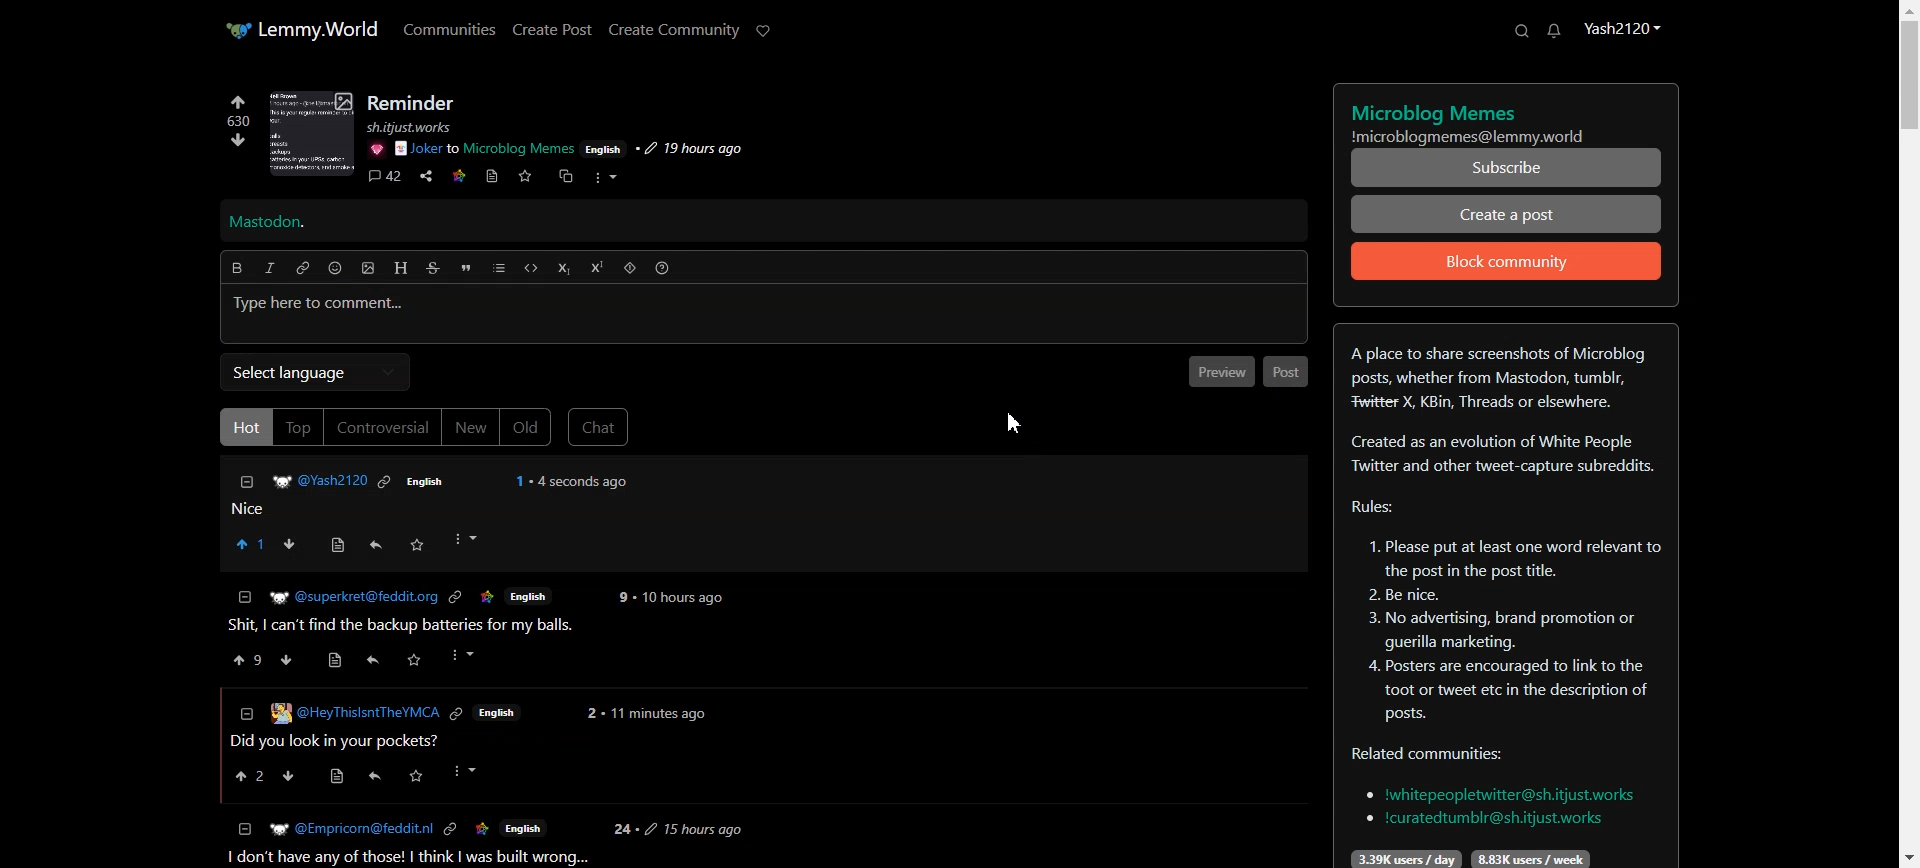 This screenshot has width=1920, height=868. What do you see at coordinates (373, 545) in the screenshot?
I see `Reply` at bounding box center [373, 545].